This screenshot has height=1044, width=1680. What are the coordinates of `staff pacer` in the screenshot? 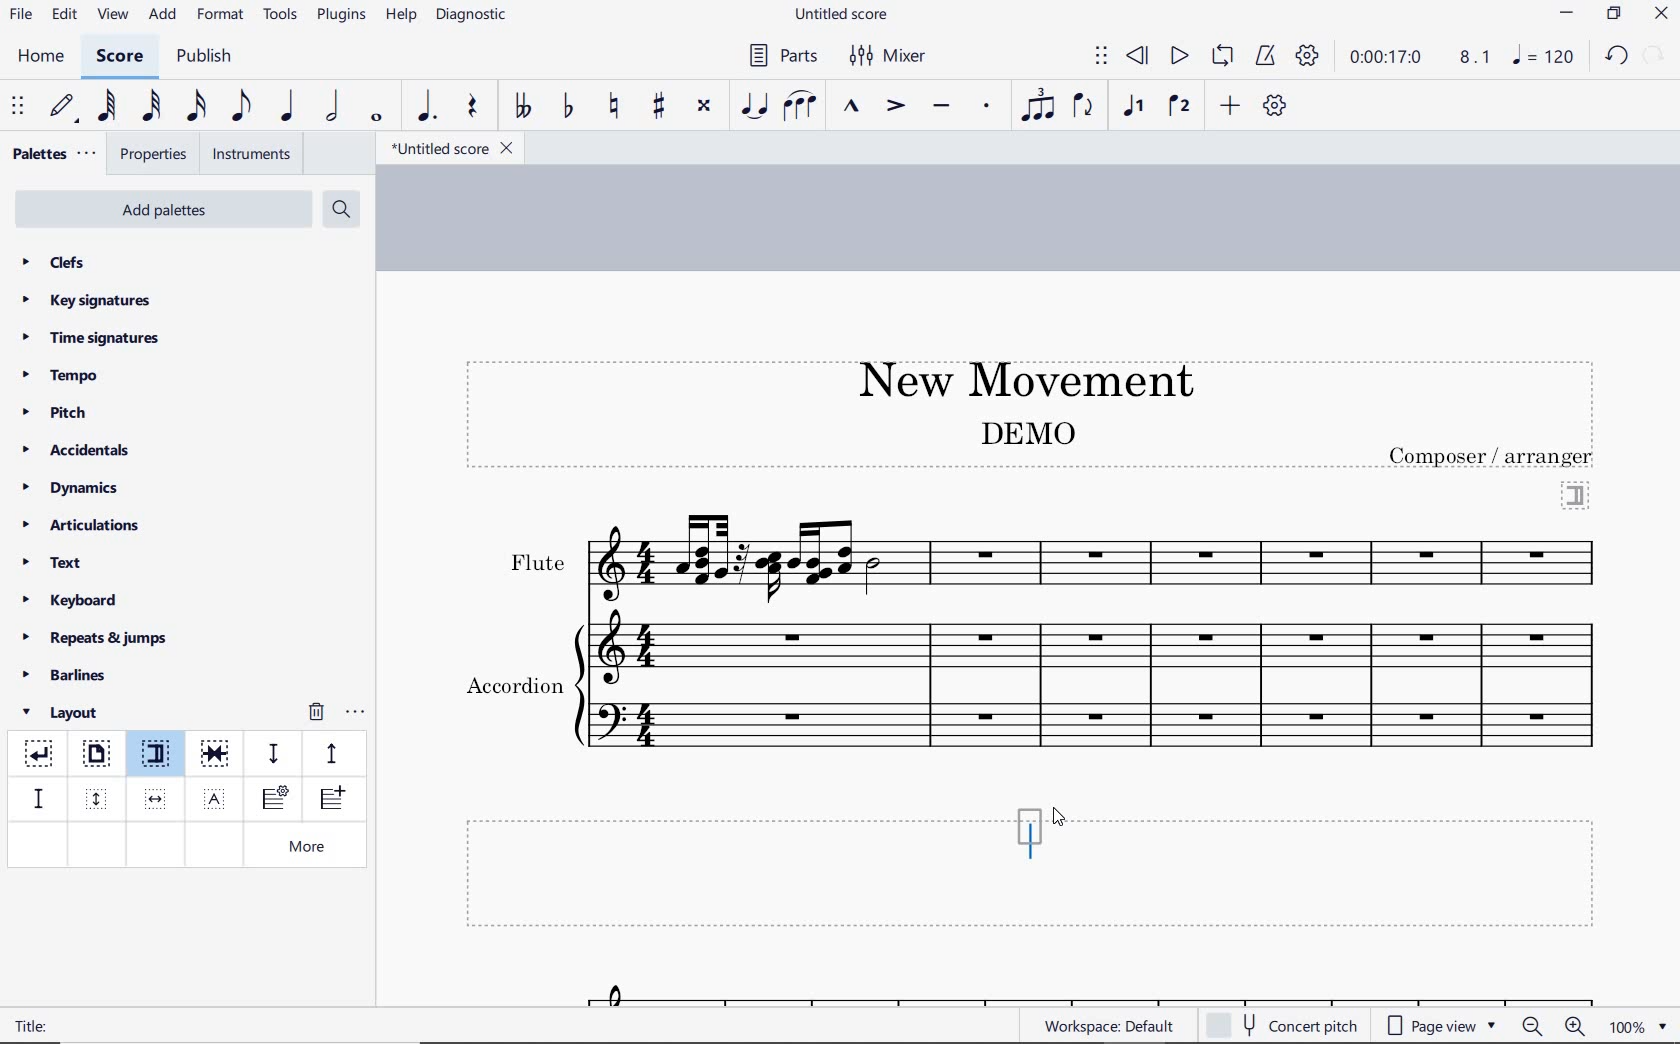 It's located at (329, 752).